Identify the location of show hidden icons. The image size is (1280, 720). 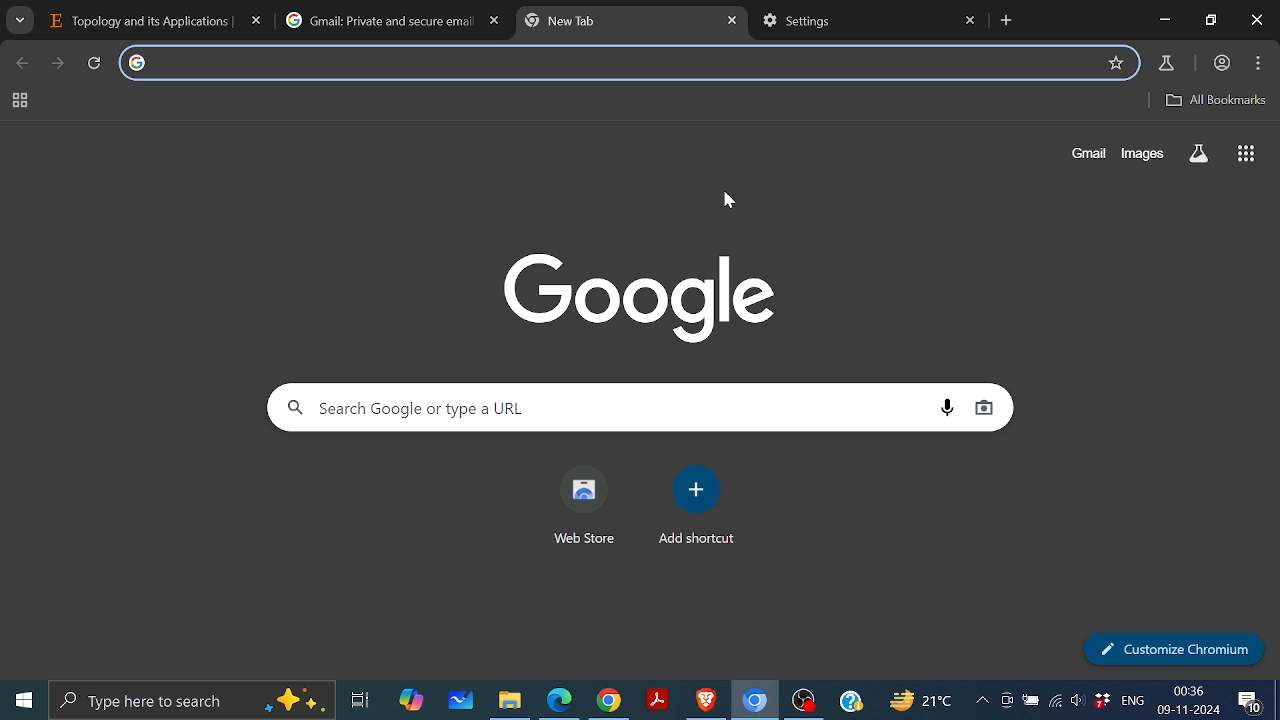
(982, 701).